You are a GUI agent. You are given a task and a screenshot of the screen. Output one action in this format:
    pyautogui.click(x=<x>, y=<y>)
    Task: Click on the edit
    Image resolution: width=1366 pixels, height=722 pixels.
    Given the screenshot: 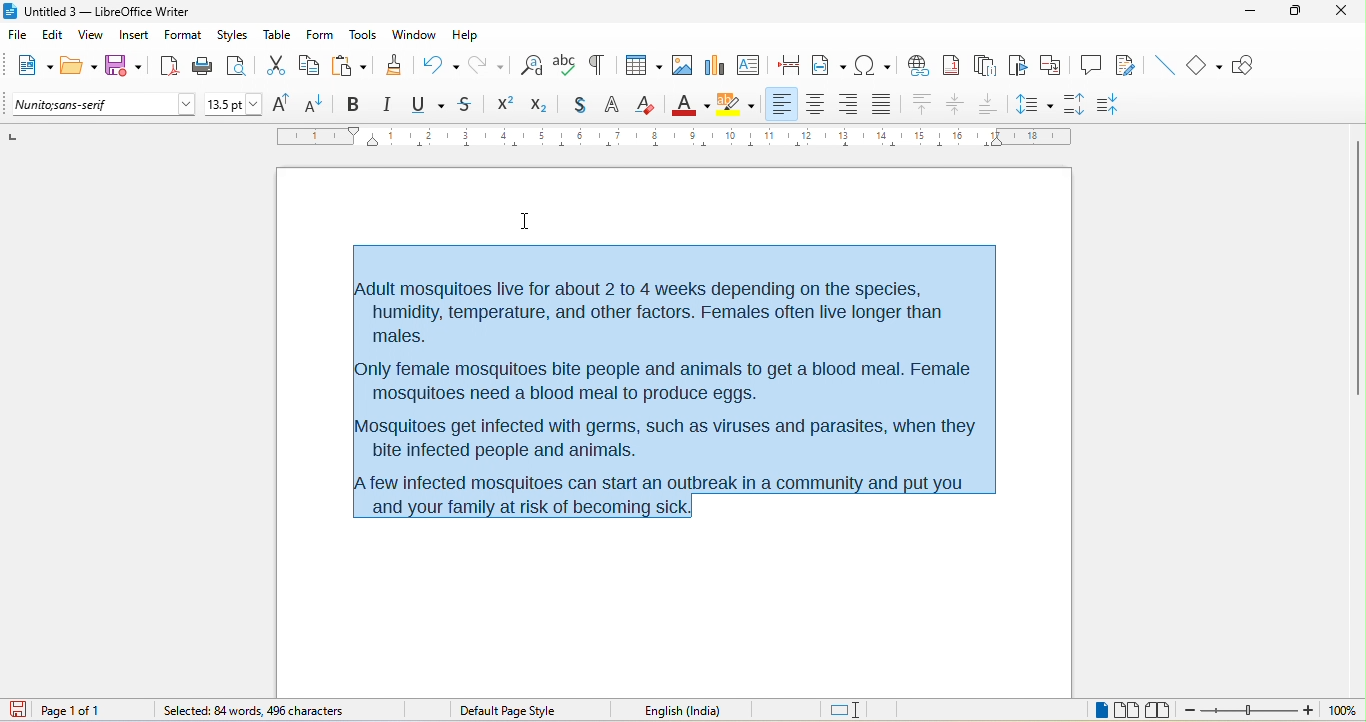 What is the action you would take?
    pyautogui.click(x=54, y=38)
    